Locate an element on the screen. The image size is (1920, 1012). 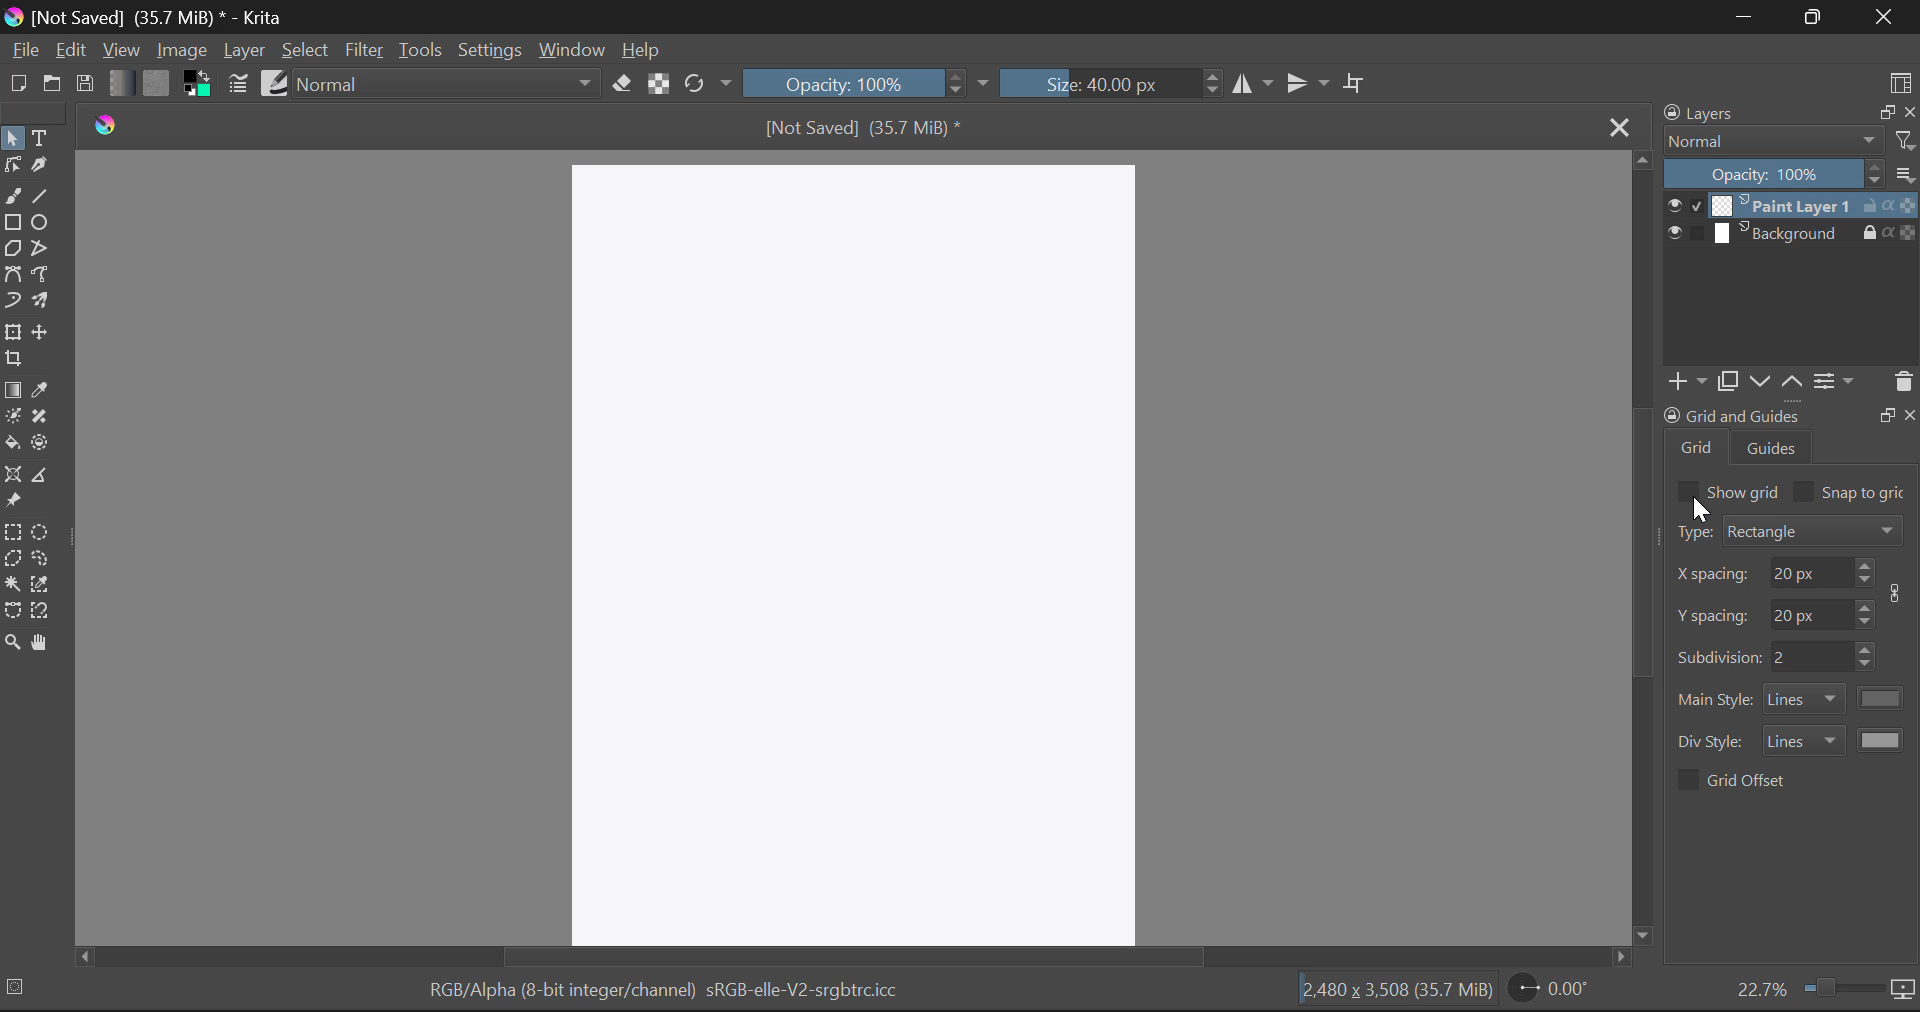
 is located at coordinates (1886, 413).